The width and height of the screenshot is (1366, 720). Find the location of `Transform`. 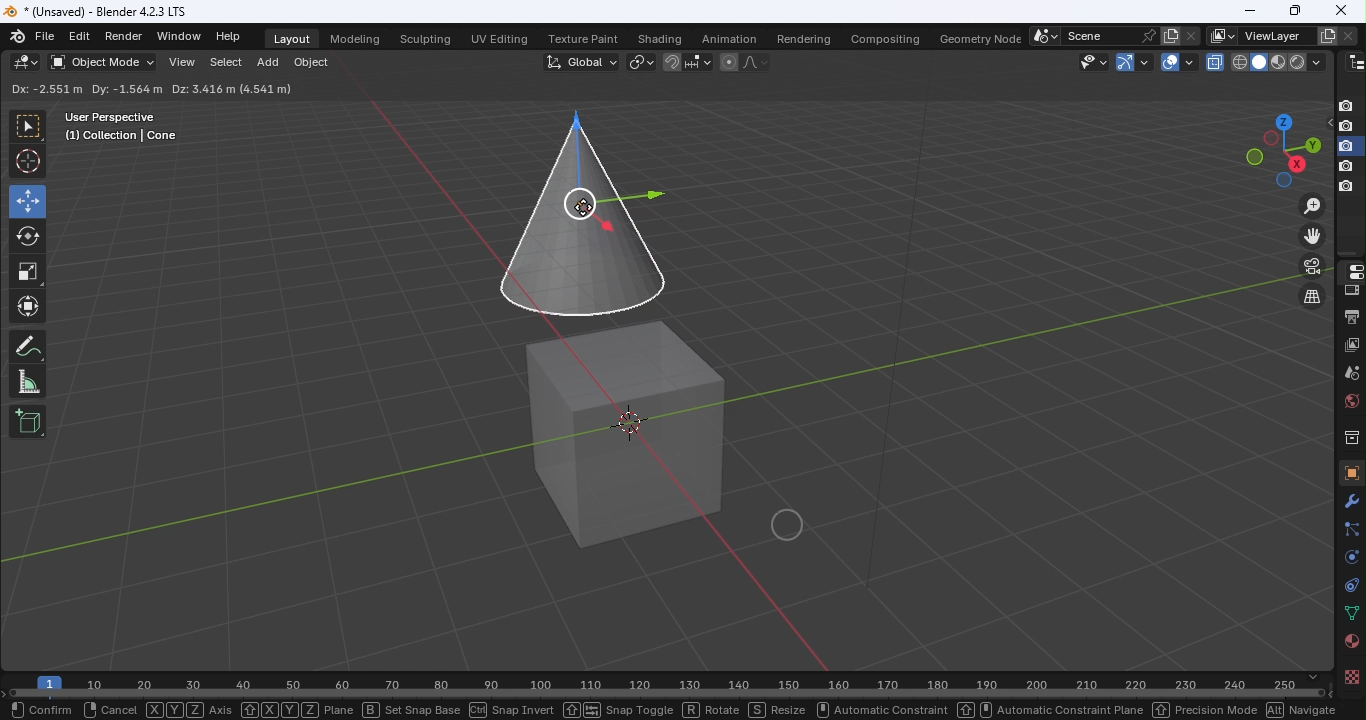

Transform is located at coordinates (28, 309).